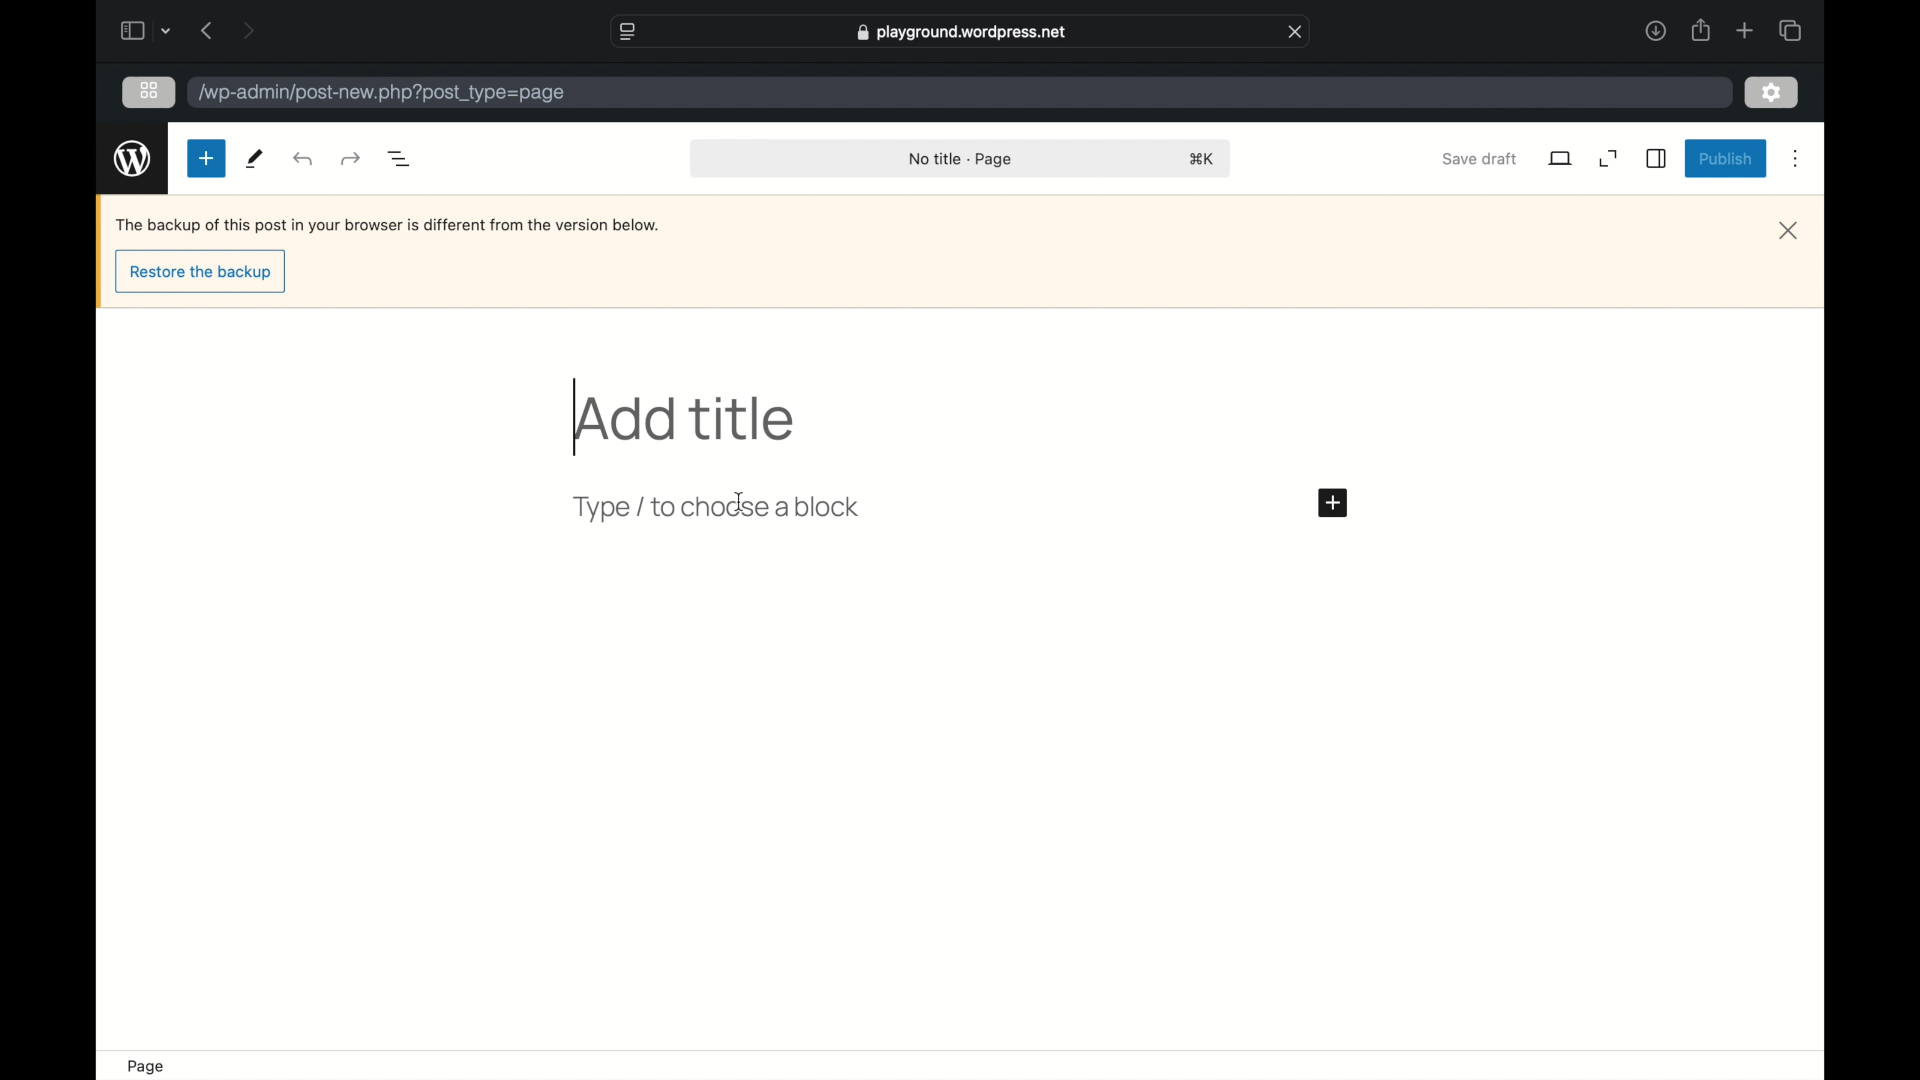 This screenshot has height=1080, width=1920. Describe the element at coordinates (1702, 30) in the screenshot. I see `share` at that location.